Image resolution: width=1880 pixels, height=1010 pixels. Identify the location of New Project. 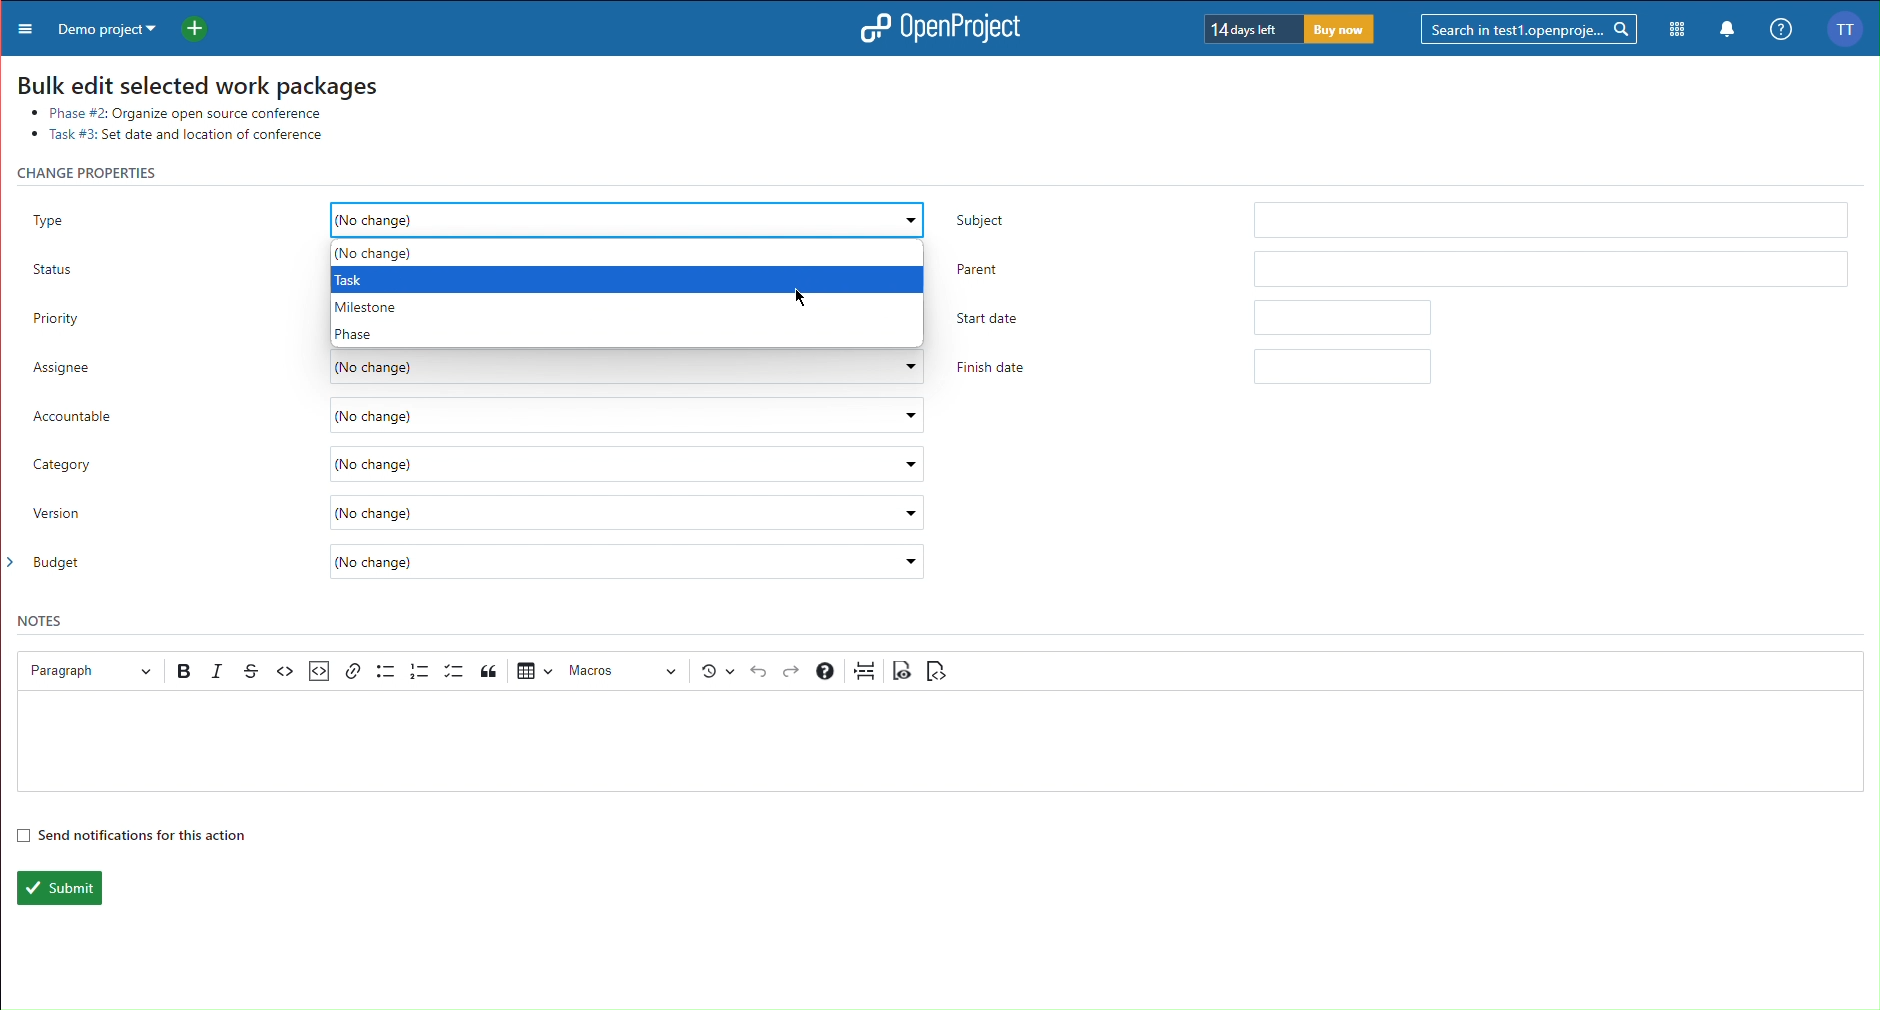
(201, 26).